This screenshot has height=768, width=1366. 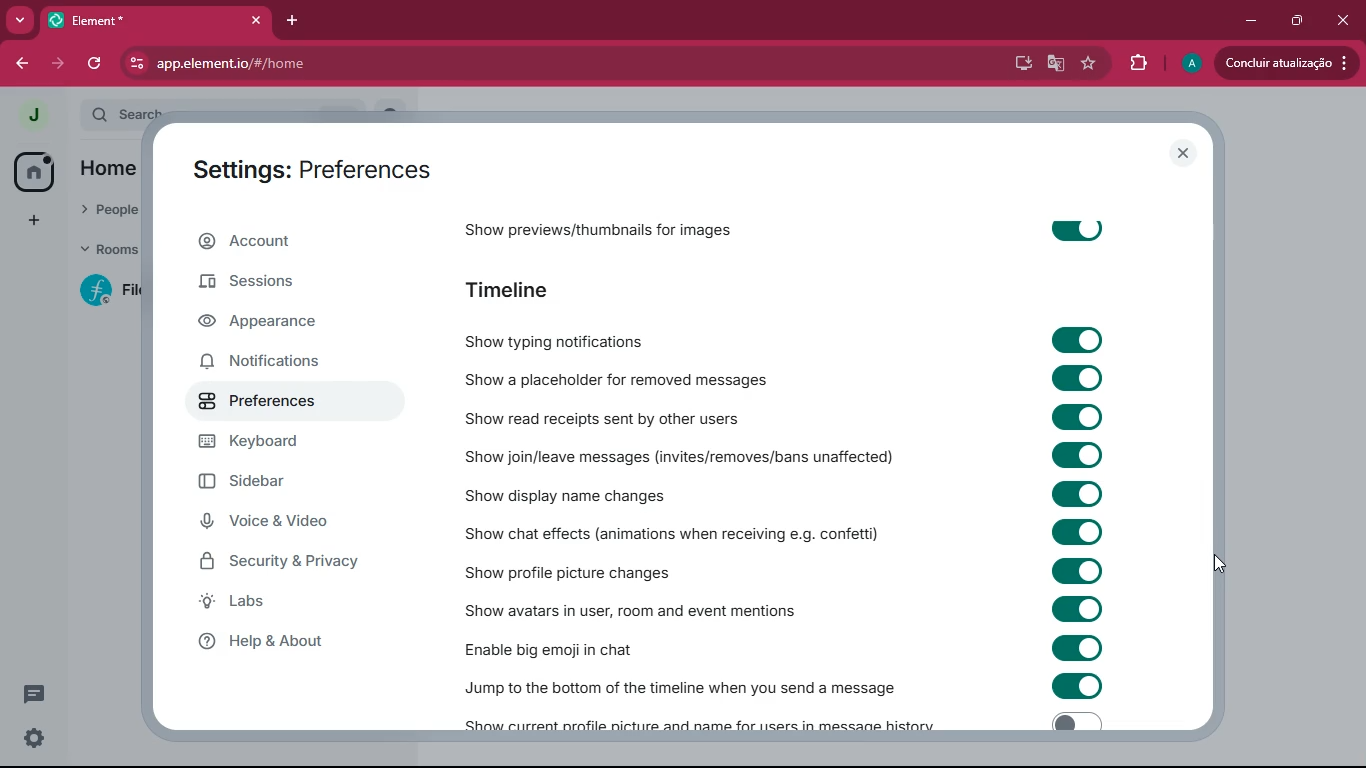 I want to click on settings: preferences, so click(x=304, y=166).